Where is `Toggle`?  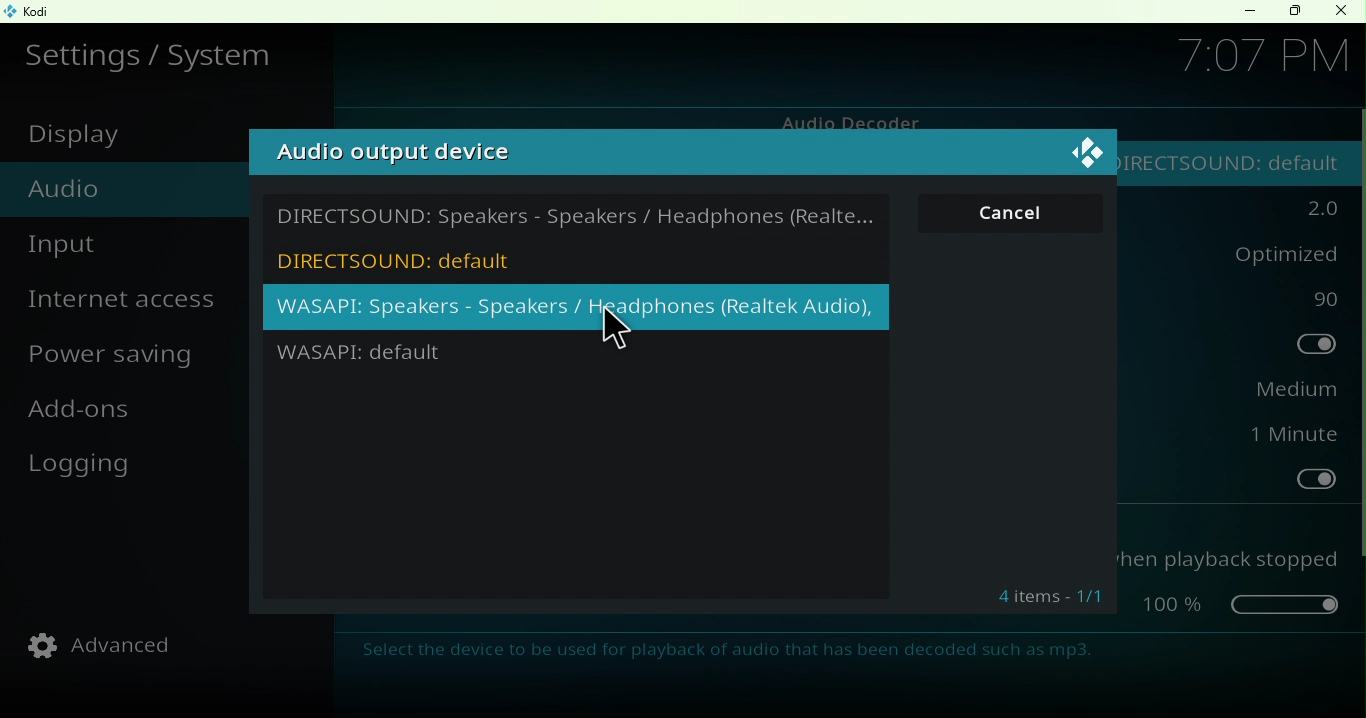
Toggle is located at coordinates (1320, 480).